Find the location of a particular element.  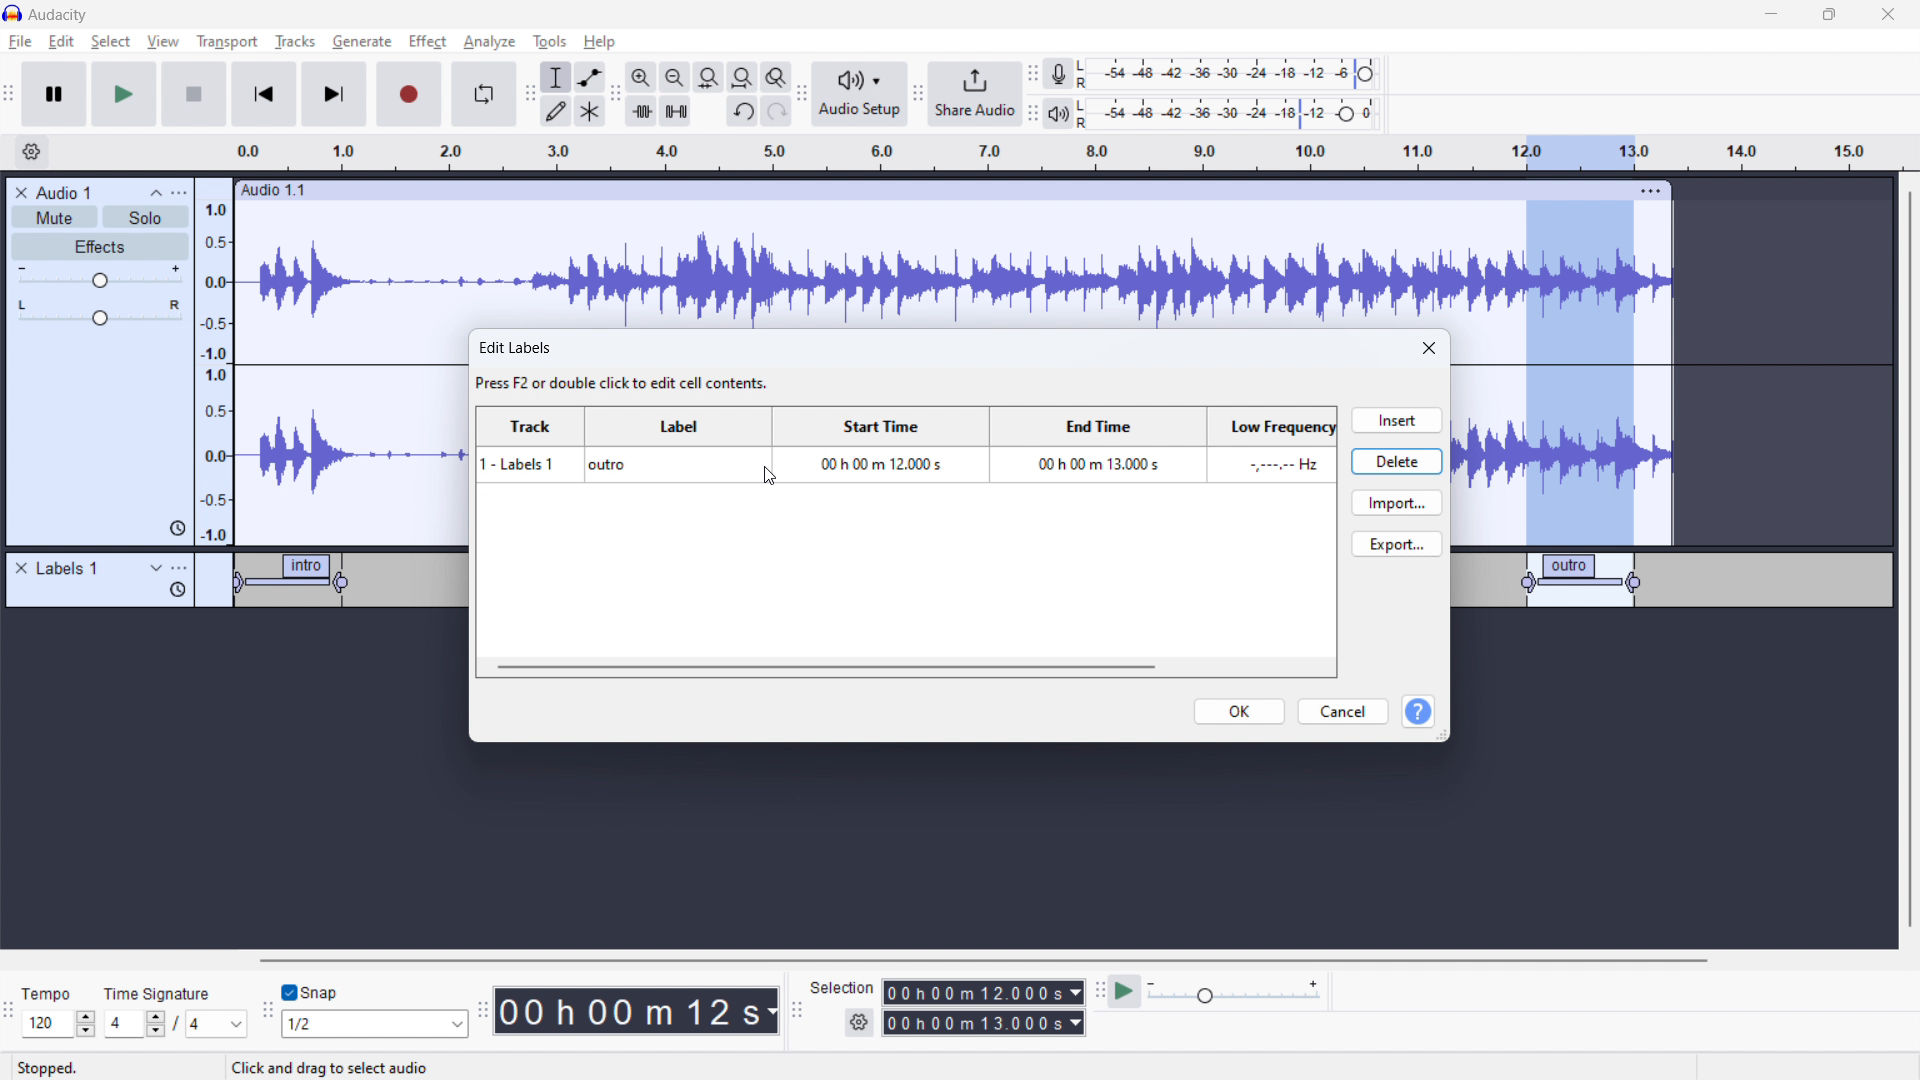

labels is located at coordinates (69, 569).